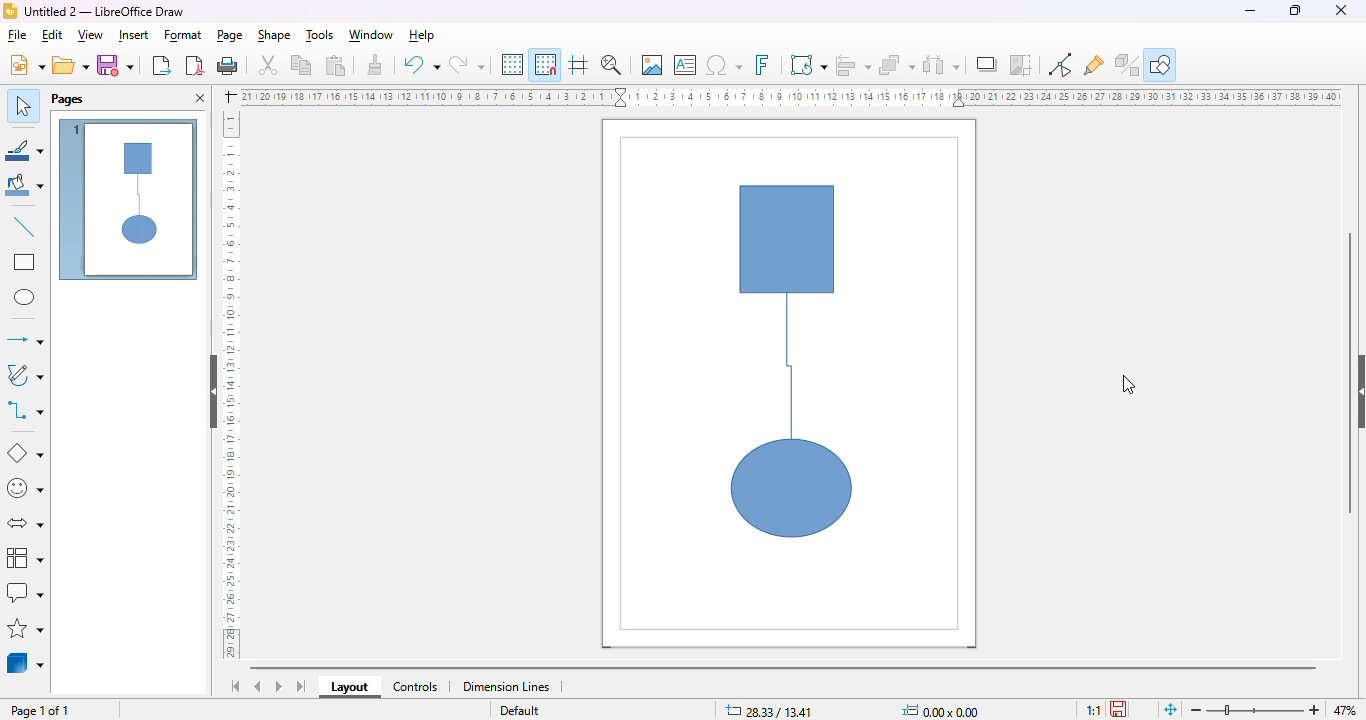 This screenshot has height=720, width=1366. What do you see at coordinates (236, 687) in the screenshot?
I see `scroll to first sheet` at bounding box center [236, 687].